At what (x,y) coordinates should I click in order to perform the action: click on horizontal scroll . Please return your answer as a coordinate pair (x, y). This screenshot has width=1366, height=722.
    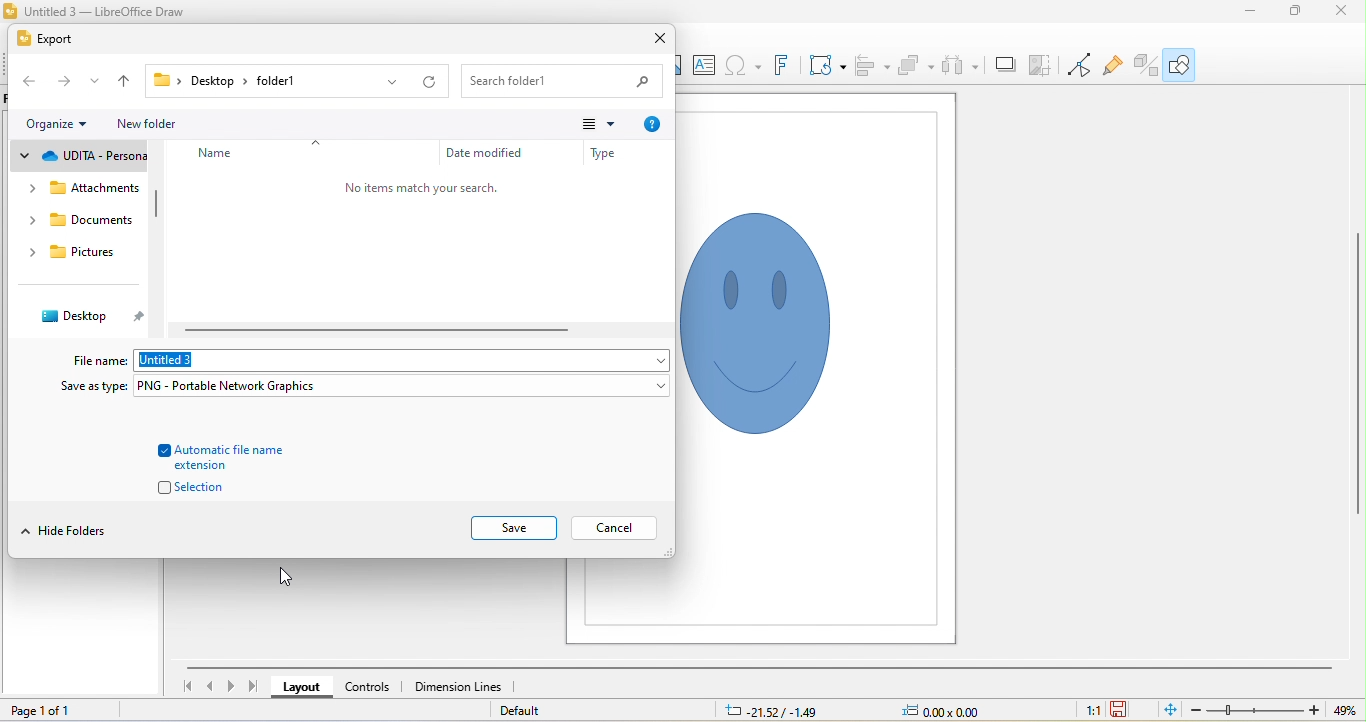
    Looking at the image, I should click on (762, 666).